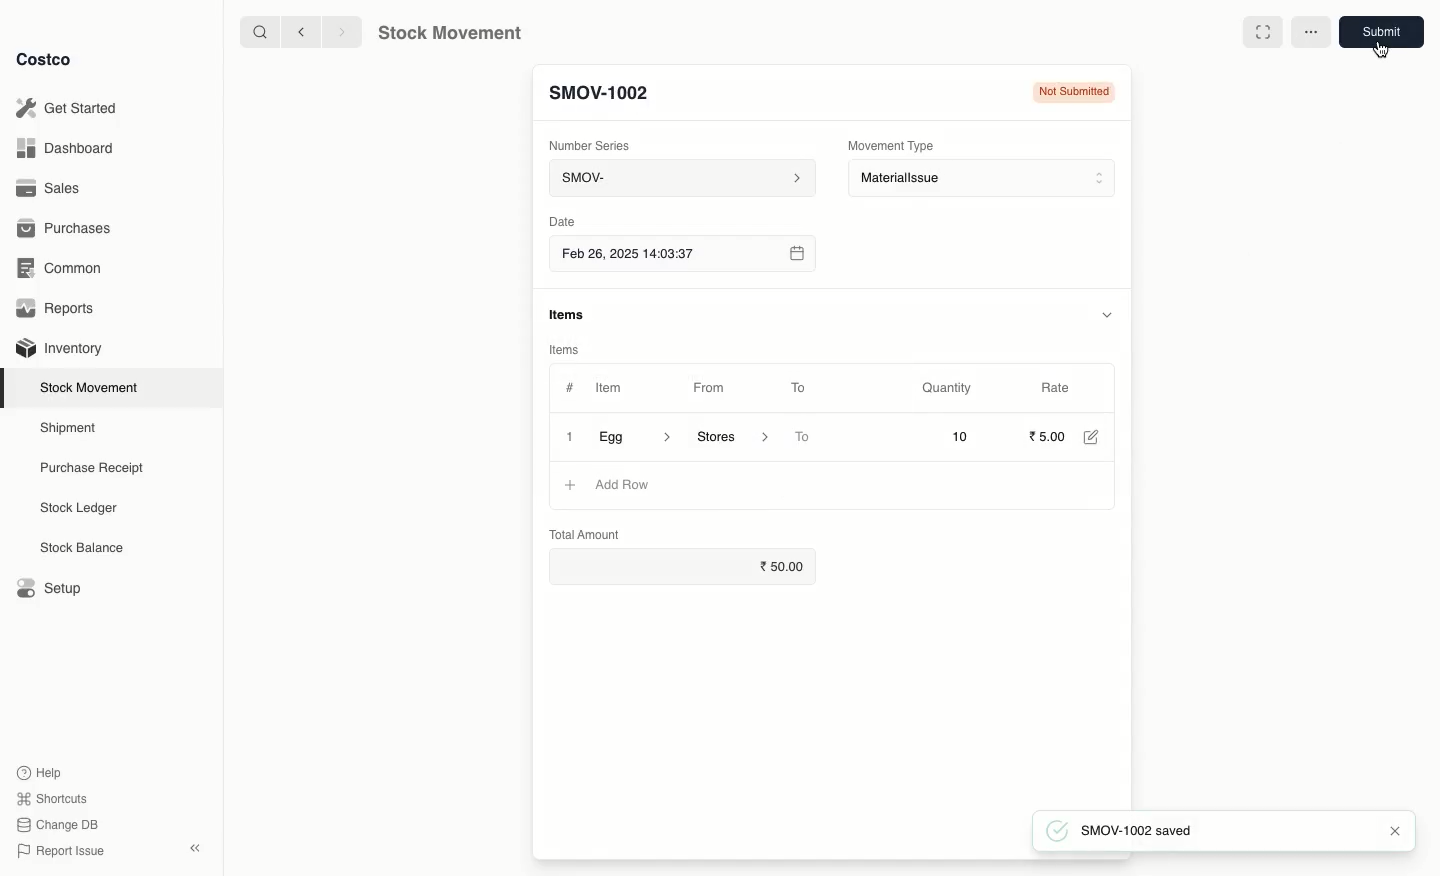 The width and height of the screenshot is (1440, 876). What do you see at coordinates (1381, 50) in the screenshot?
I see `cursor` at bounding box center [1381, 50].